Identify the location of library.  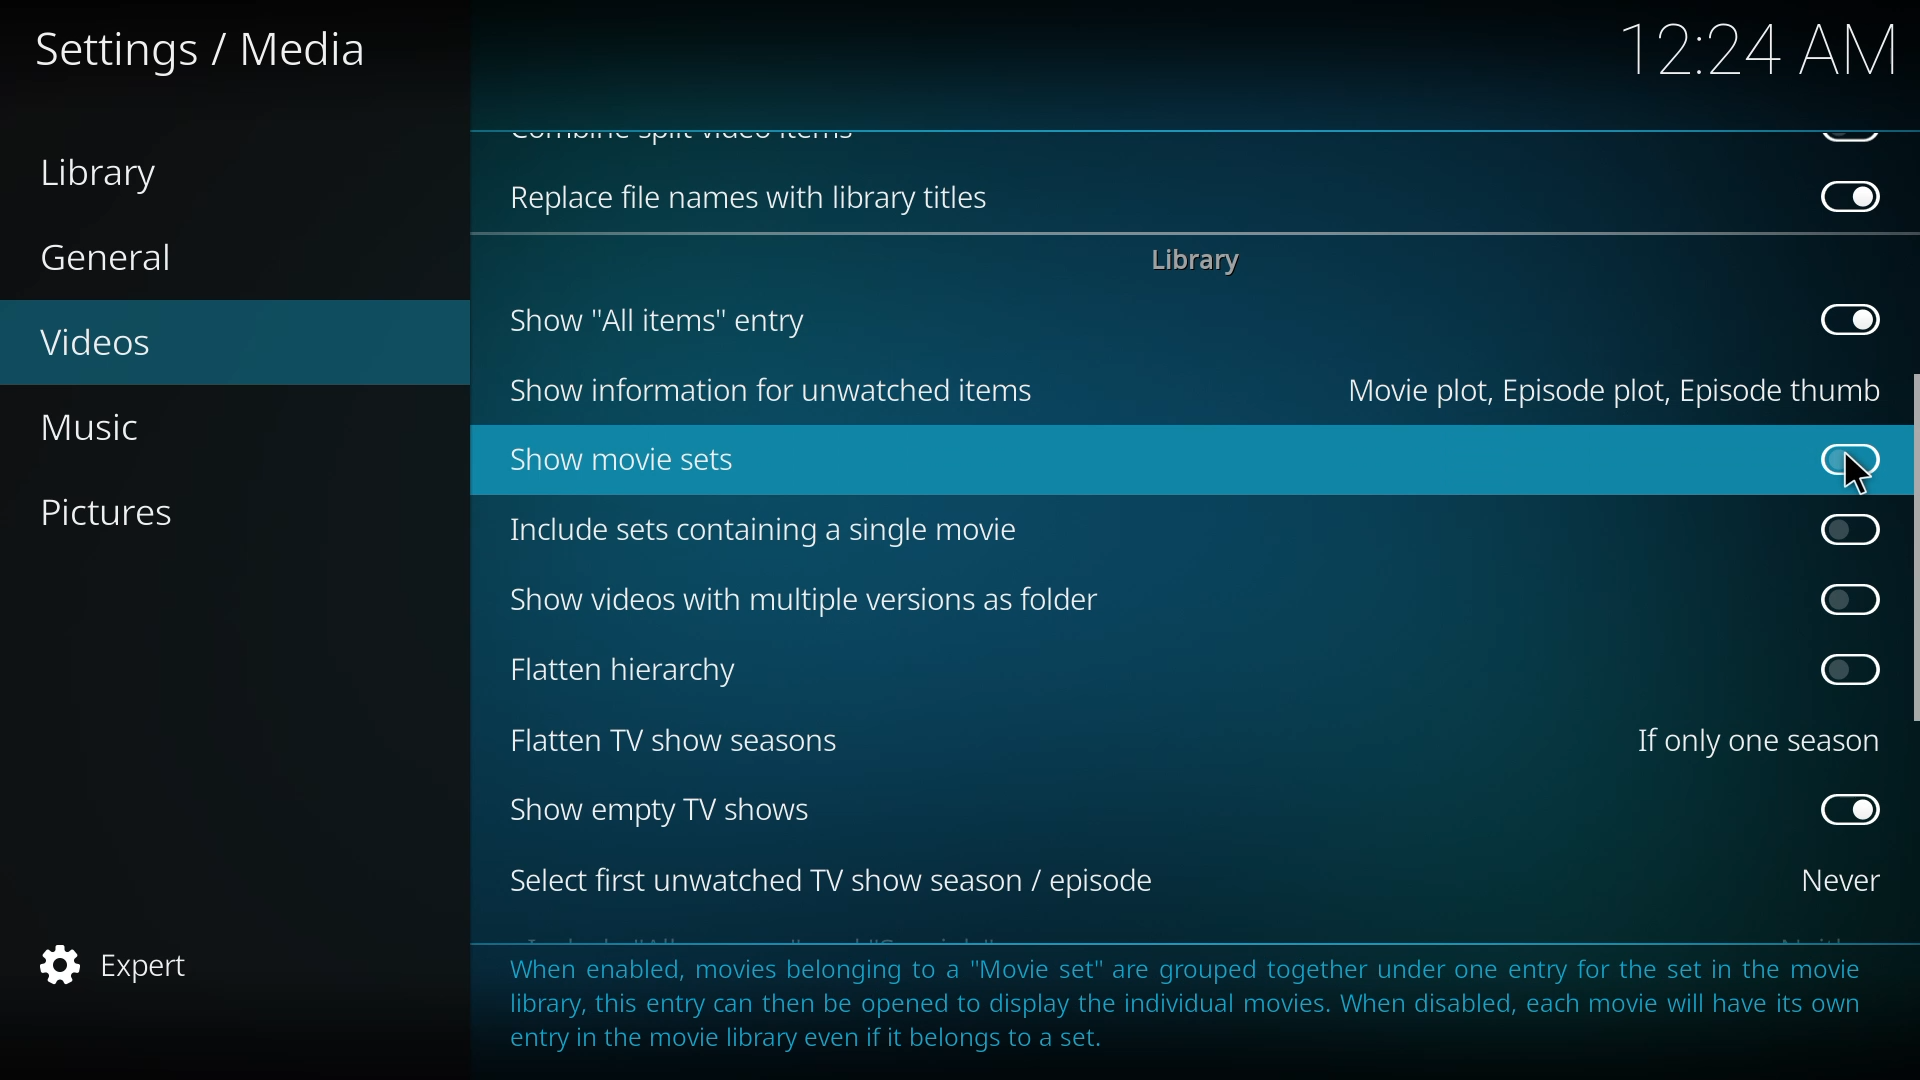
(117, 174).